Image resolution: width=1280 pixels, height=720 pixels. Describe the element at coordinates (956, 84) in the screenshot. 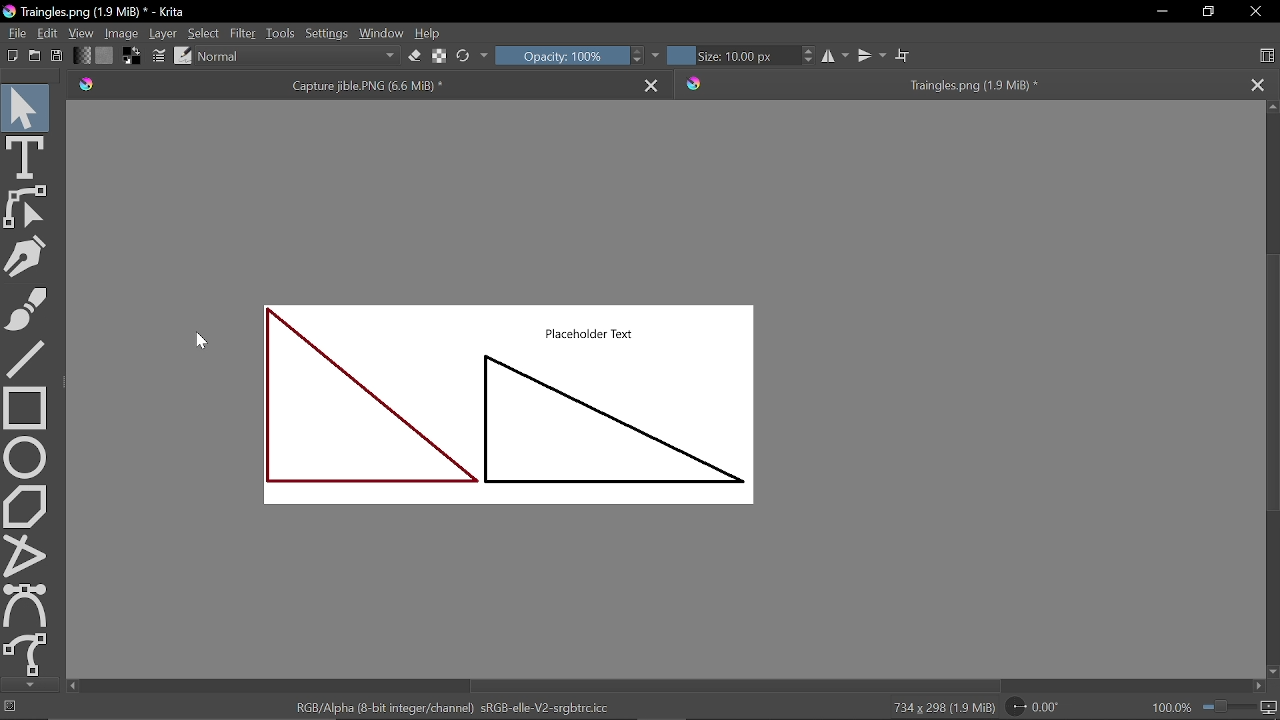

I see `Traingles.png (1.9 MiB) *` at that location.